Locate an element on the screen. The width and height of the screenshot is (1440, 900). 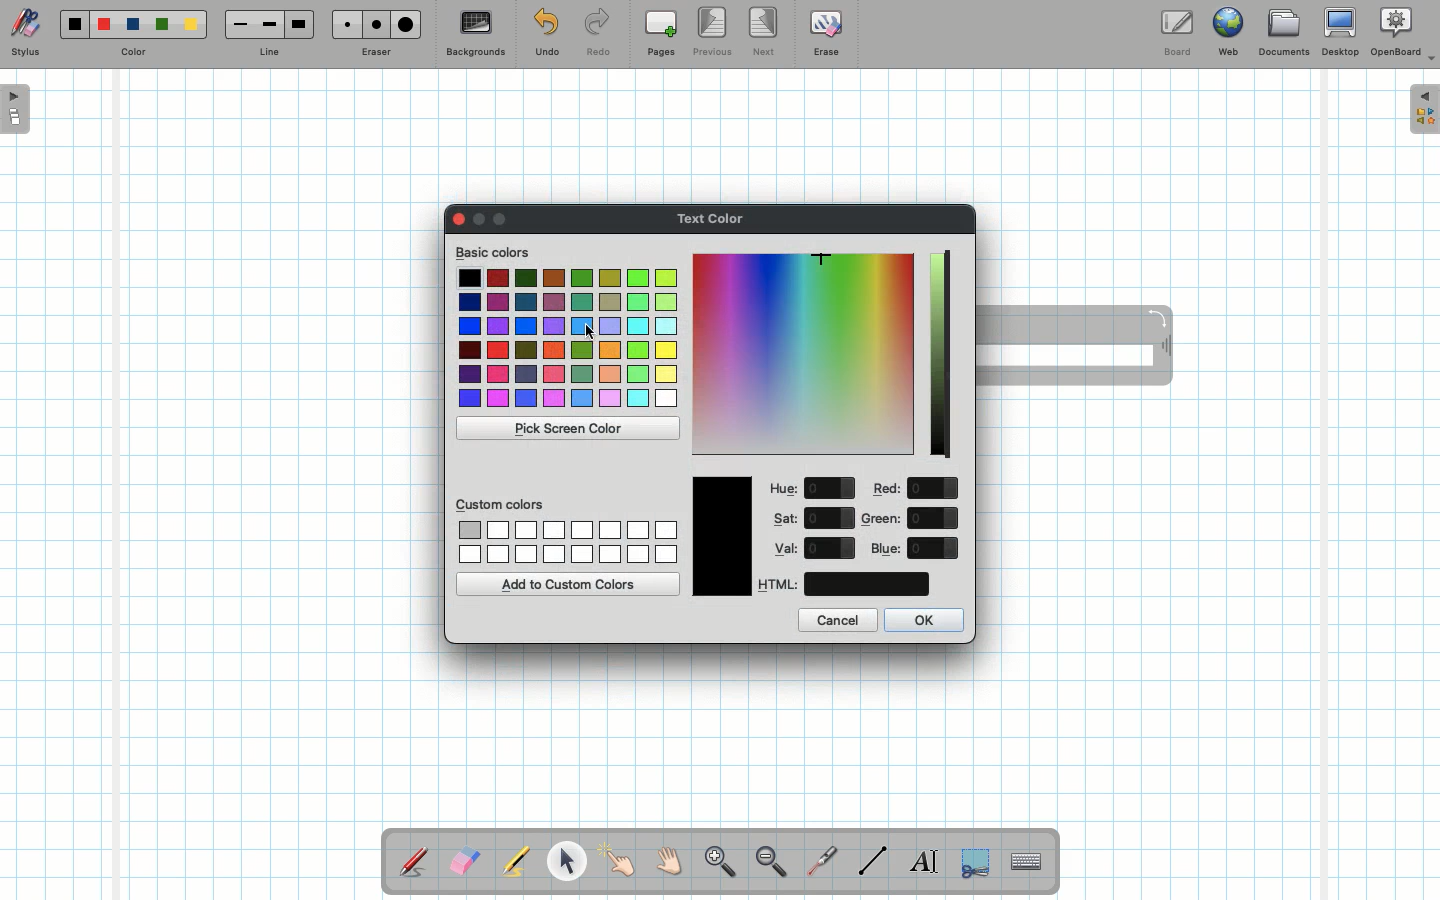
Text color is located at coordinates (713, 215).